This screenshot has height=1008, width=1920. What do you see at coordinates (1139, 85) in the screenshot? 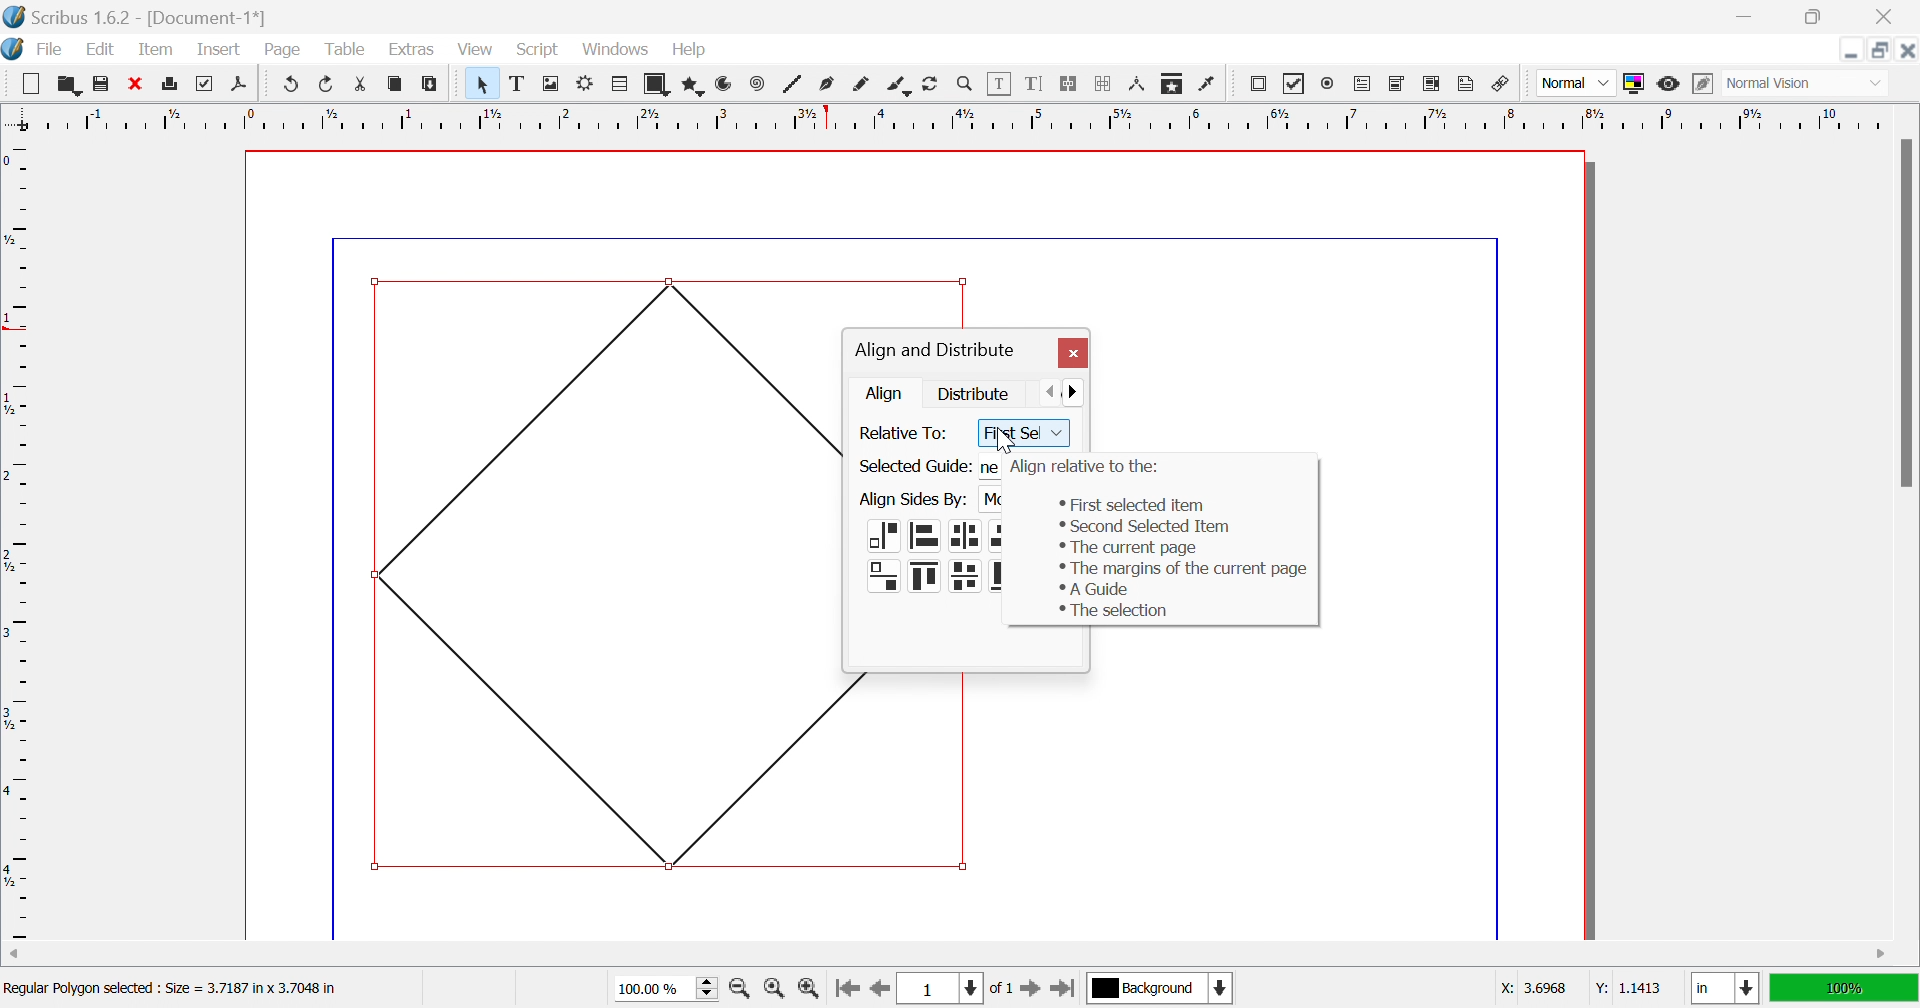
I see `Measurements` at bounding box center [1139, 85].